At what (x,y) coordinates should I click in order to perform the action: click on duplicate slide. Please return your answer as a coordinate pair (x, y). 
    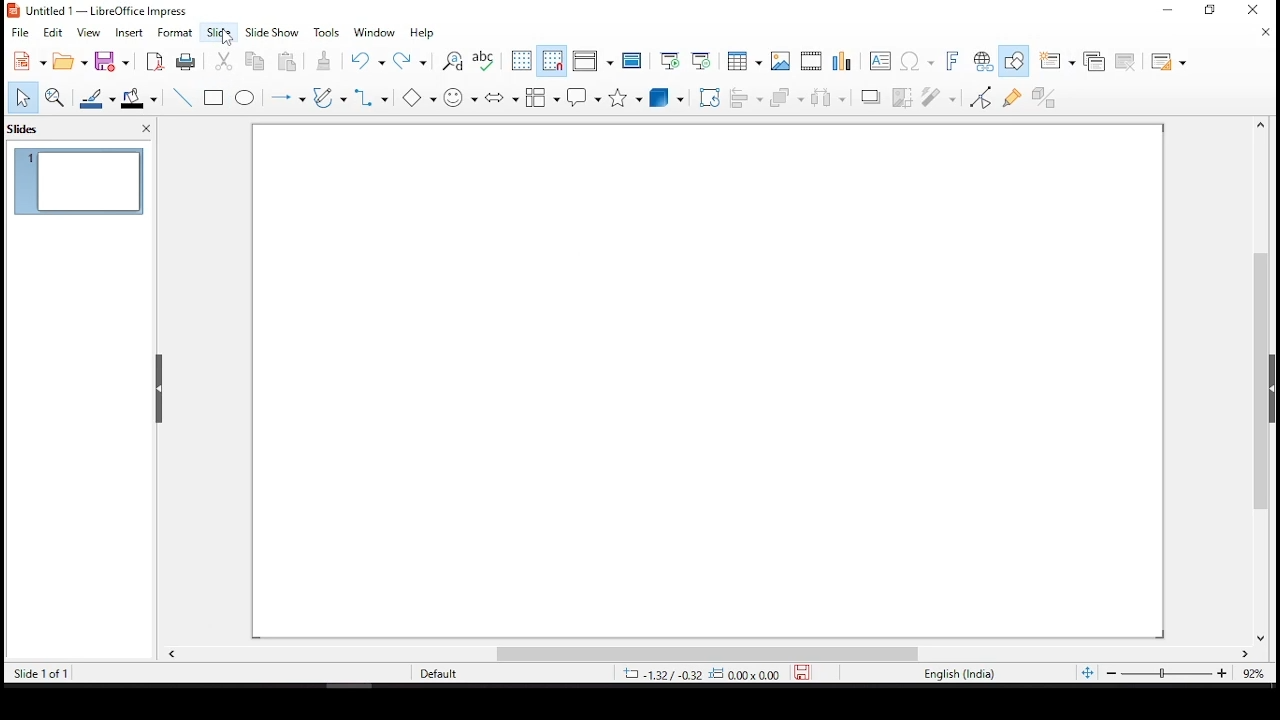
    Looking at the image, I should click on (1094, 61).